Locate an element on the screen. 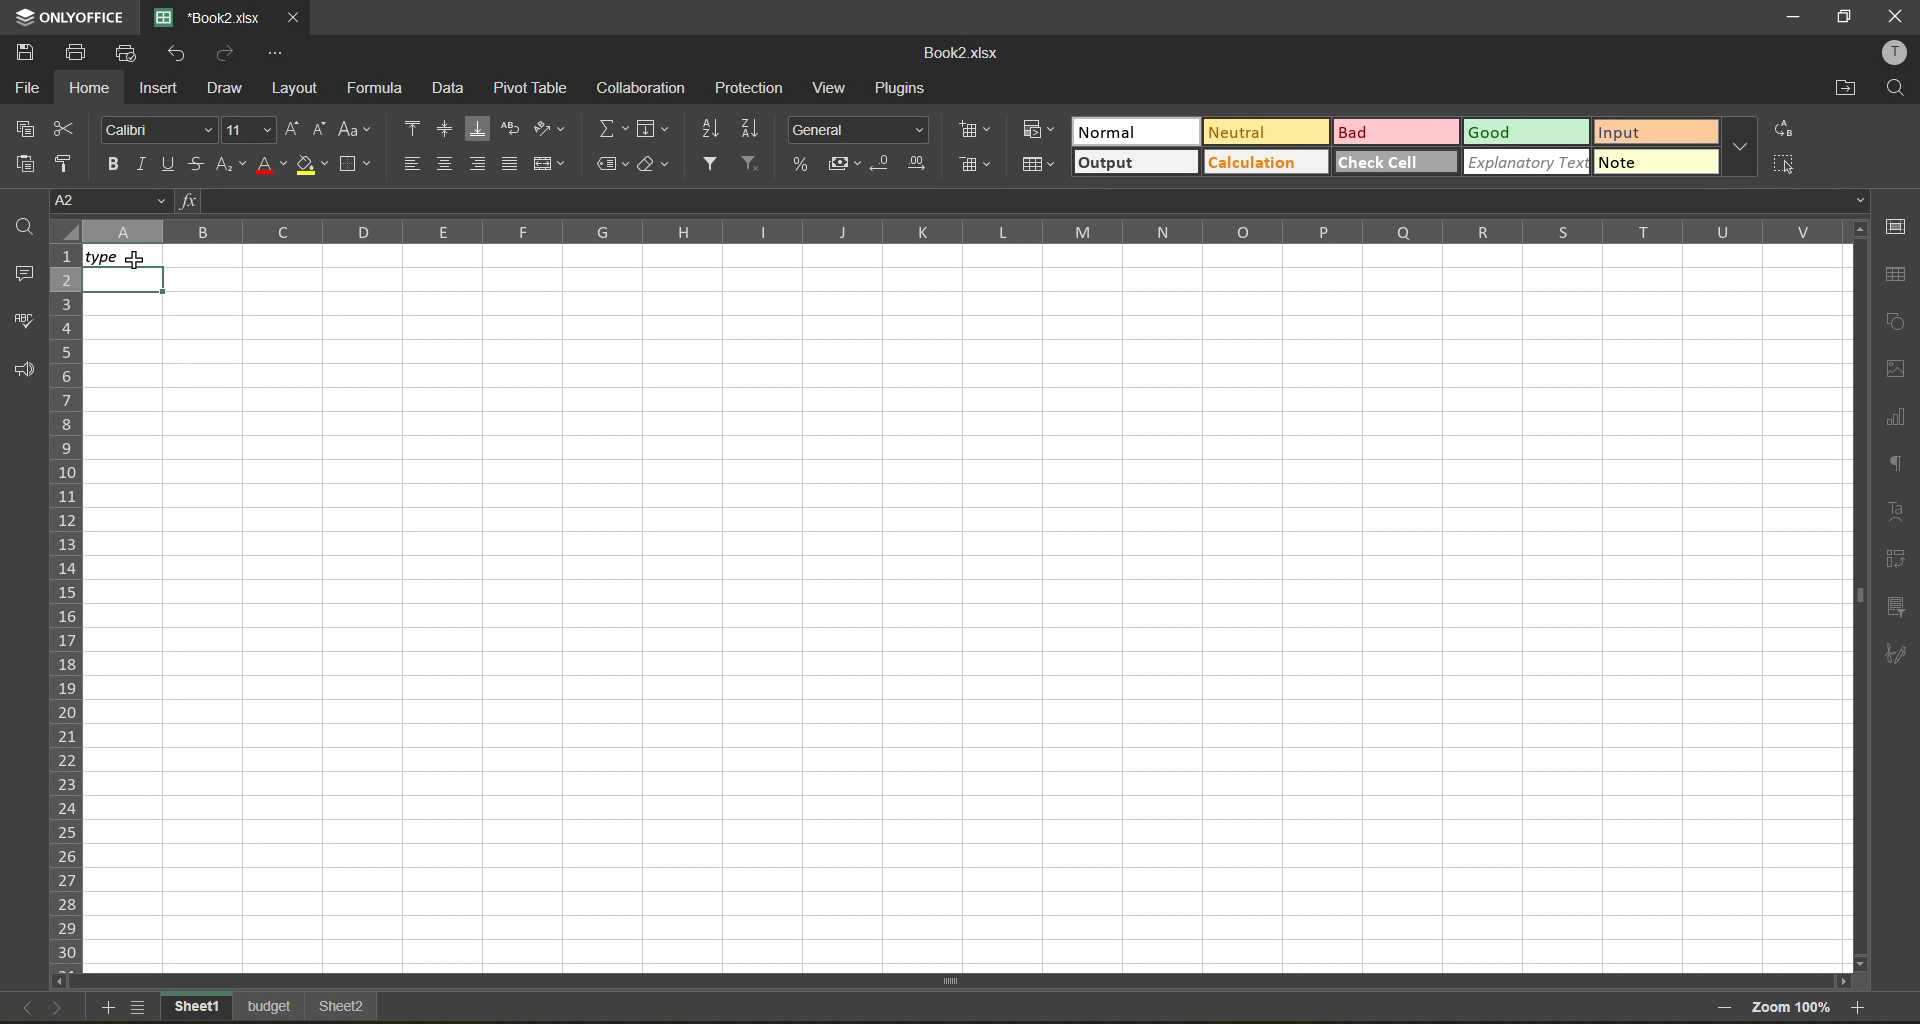 This screenshot has width=1920, height=1024. font style is located at coordinates (155, 127).